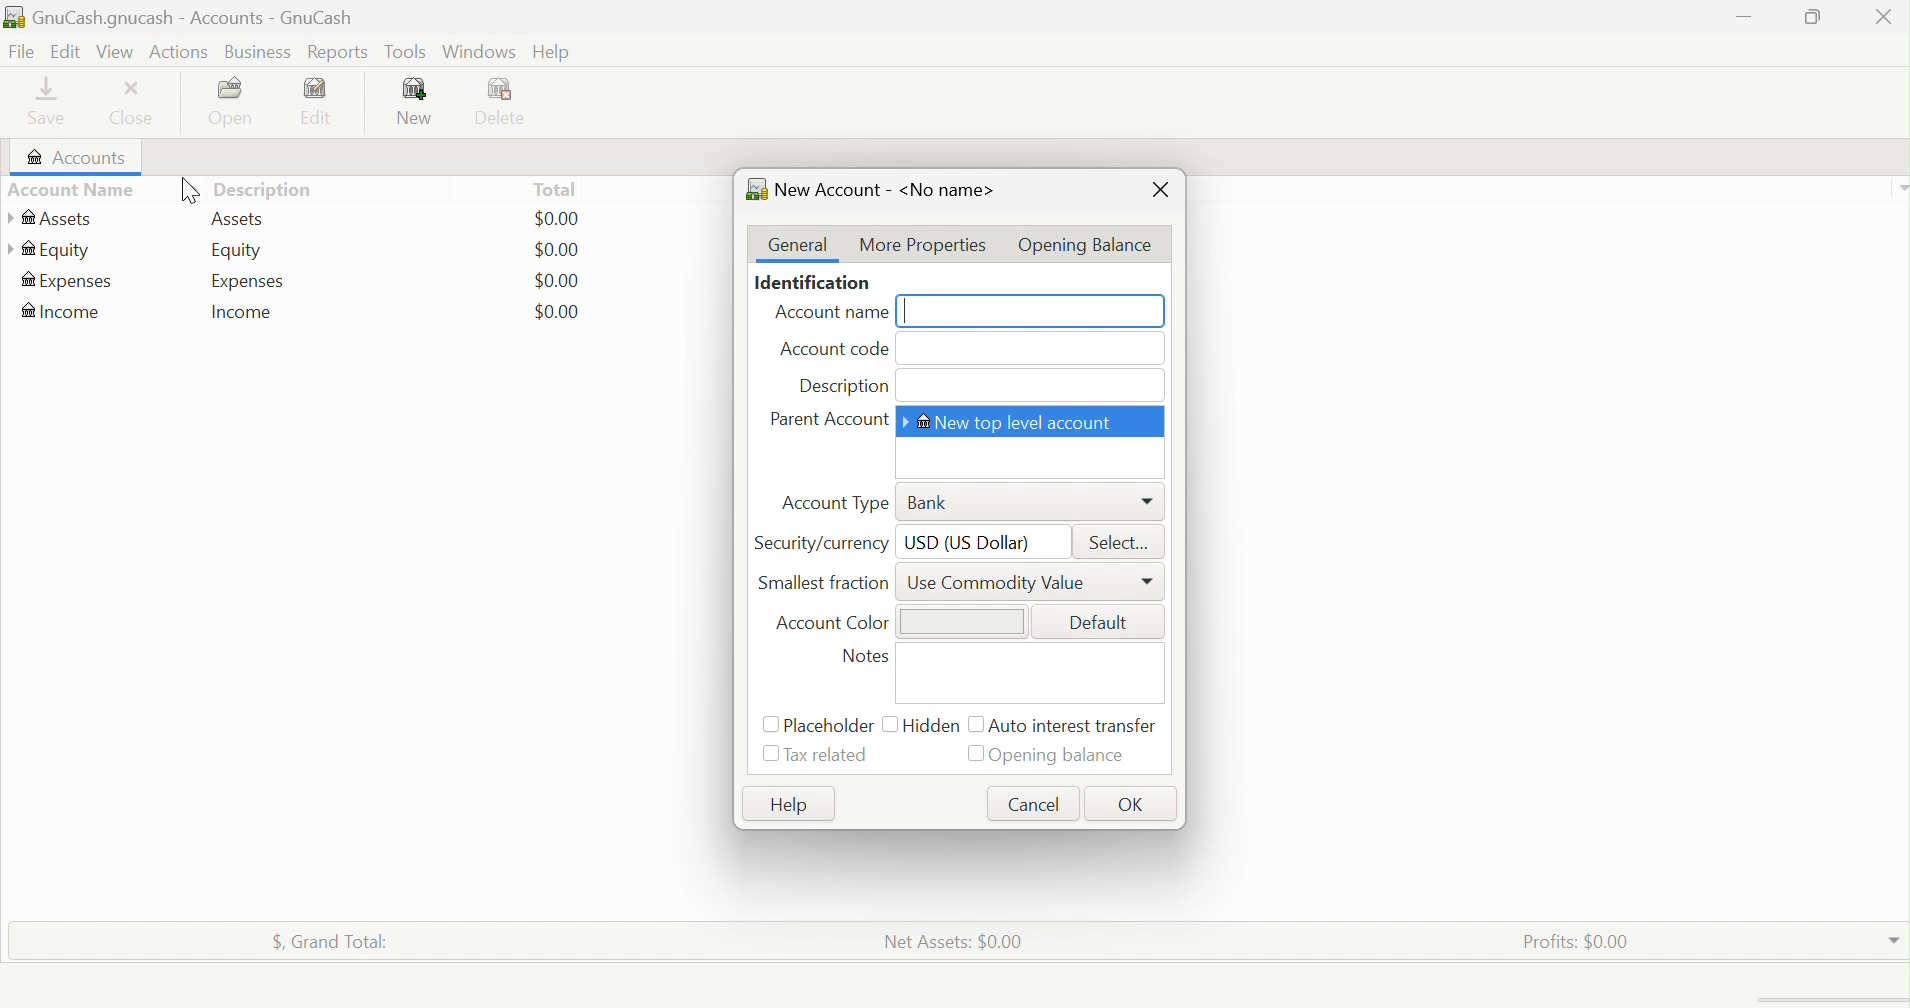  I want to click on Account Color, so click(832, 624).